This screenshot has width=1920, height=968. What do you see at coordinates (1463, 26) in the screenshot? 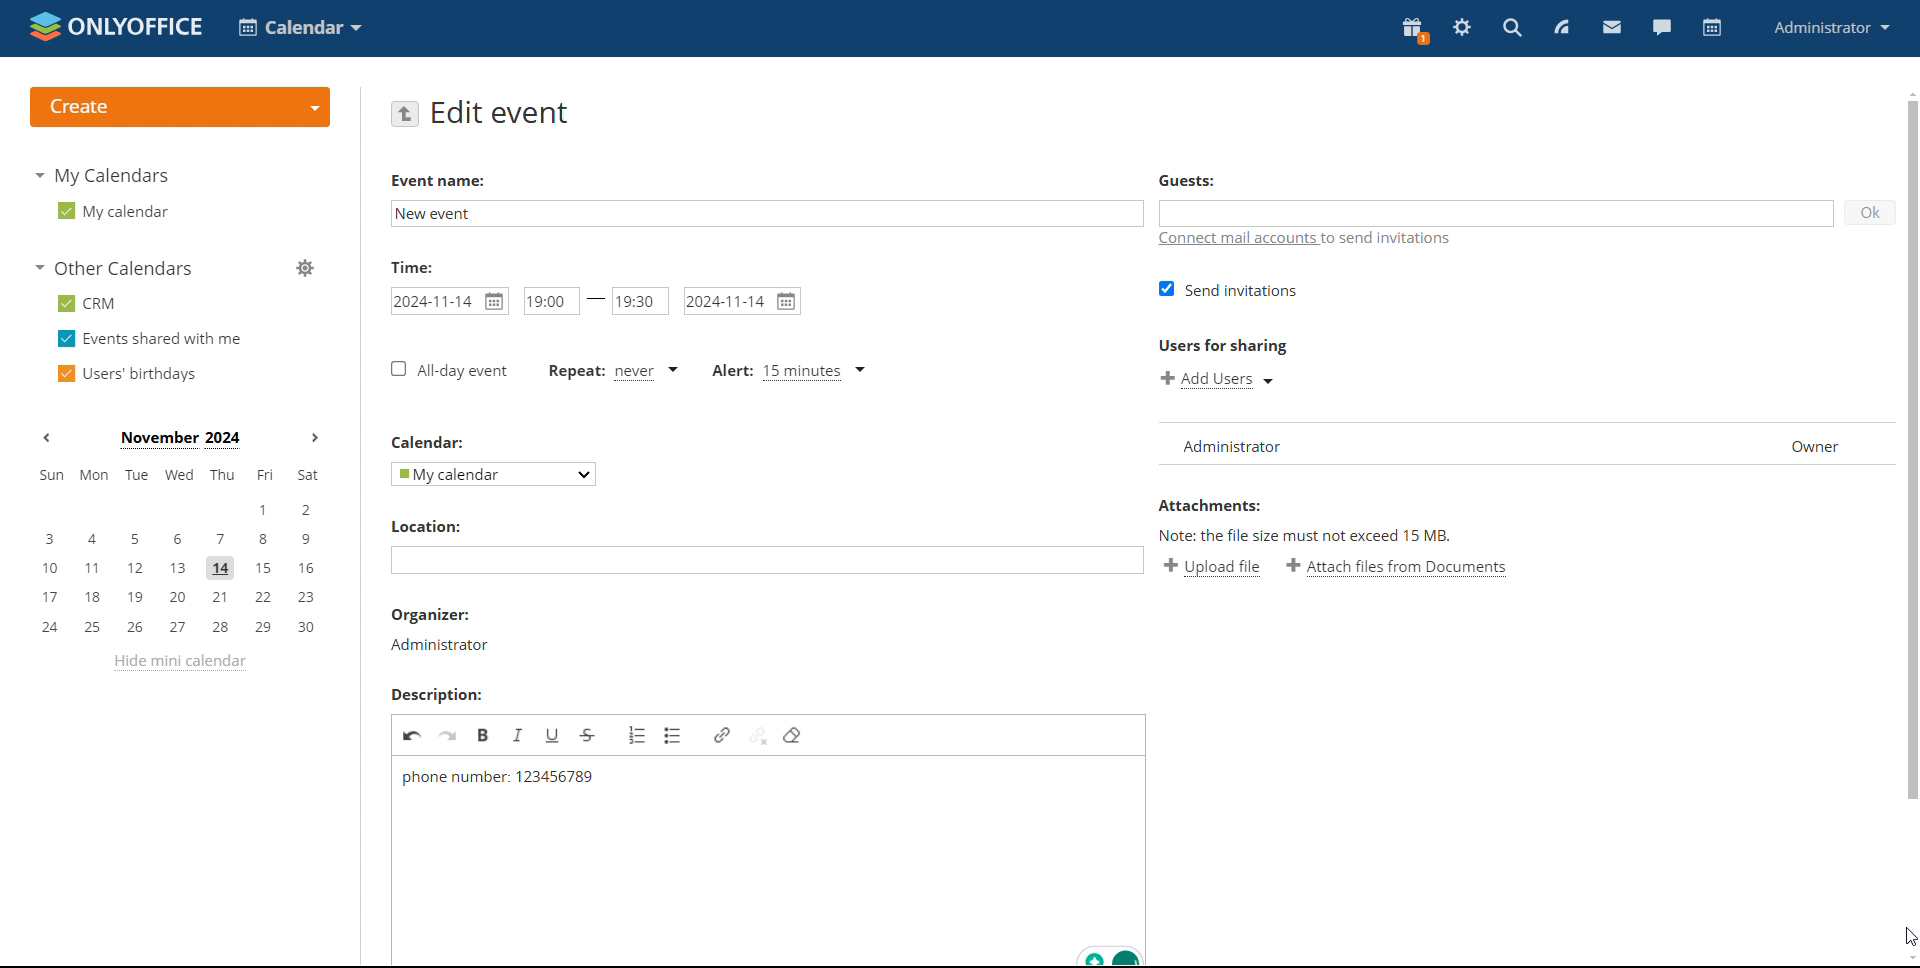
I see `settings` at bounding box center [1463, 26].